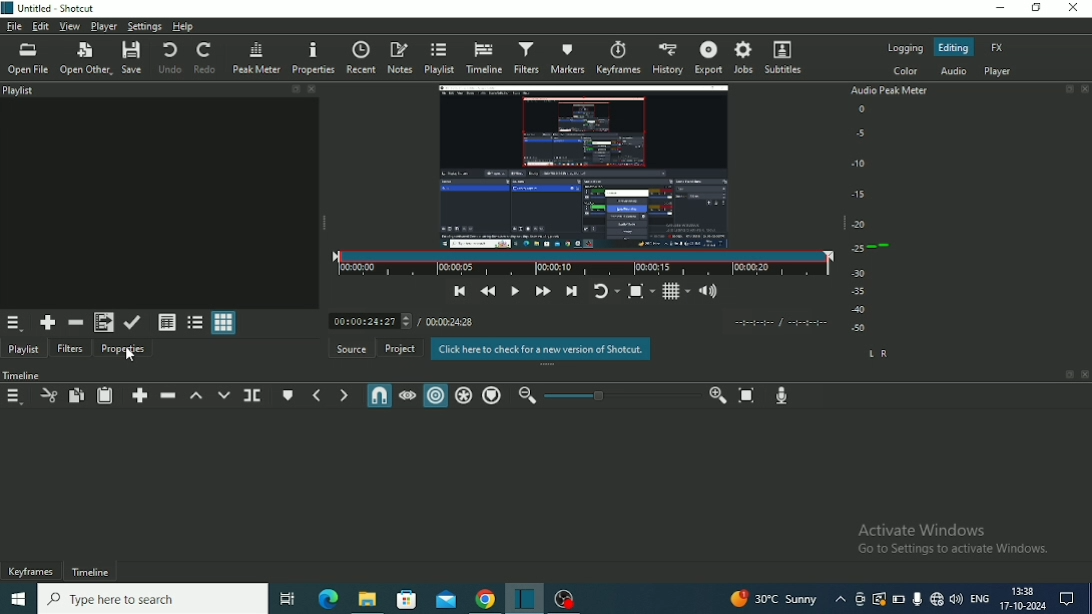  Describe the element at coordinates (860, 599) in the screenshot. I see `Meet Now` at that location.